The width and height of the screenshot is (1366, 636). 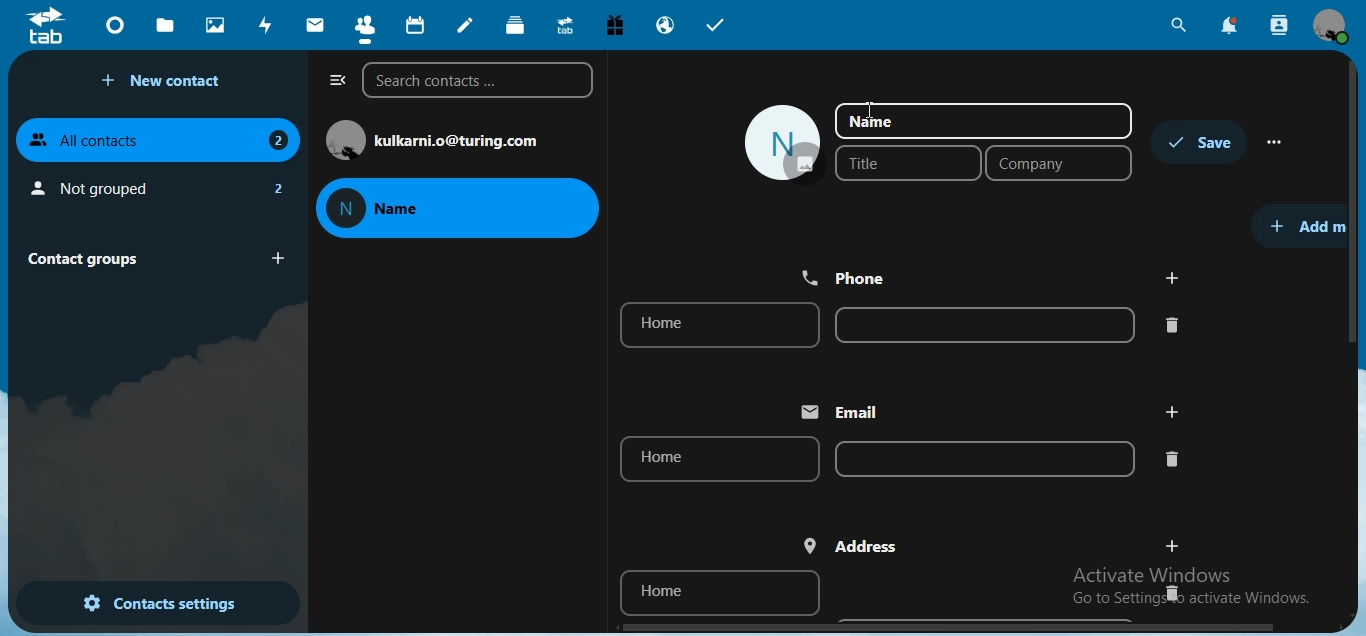 I want to click on add more details, so click(x=1308, y=224).